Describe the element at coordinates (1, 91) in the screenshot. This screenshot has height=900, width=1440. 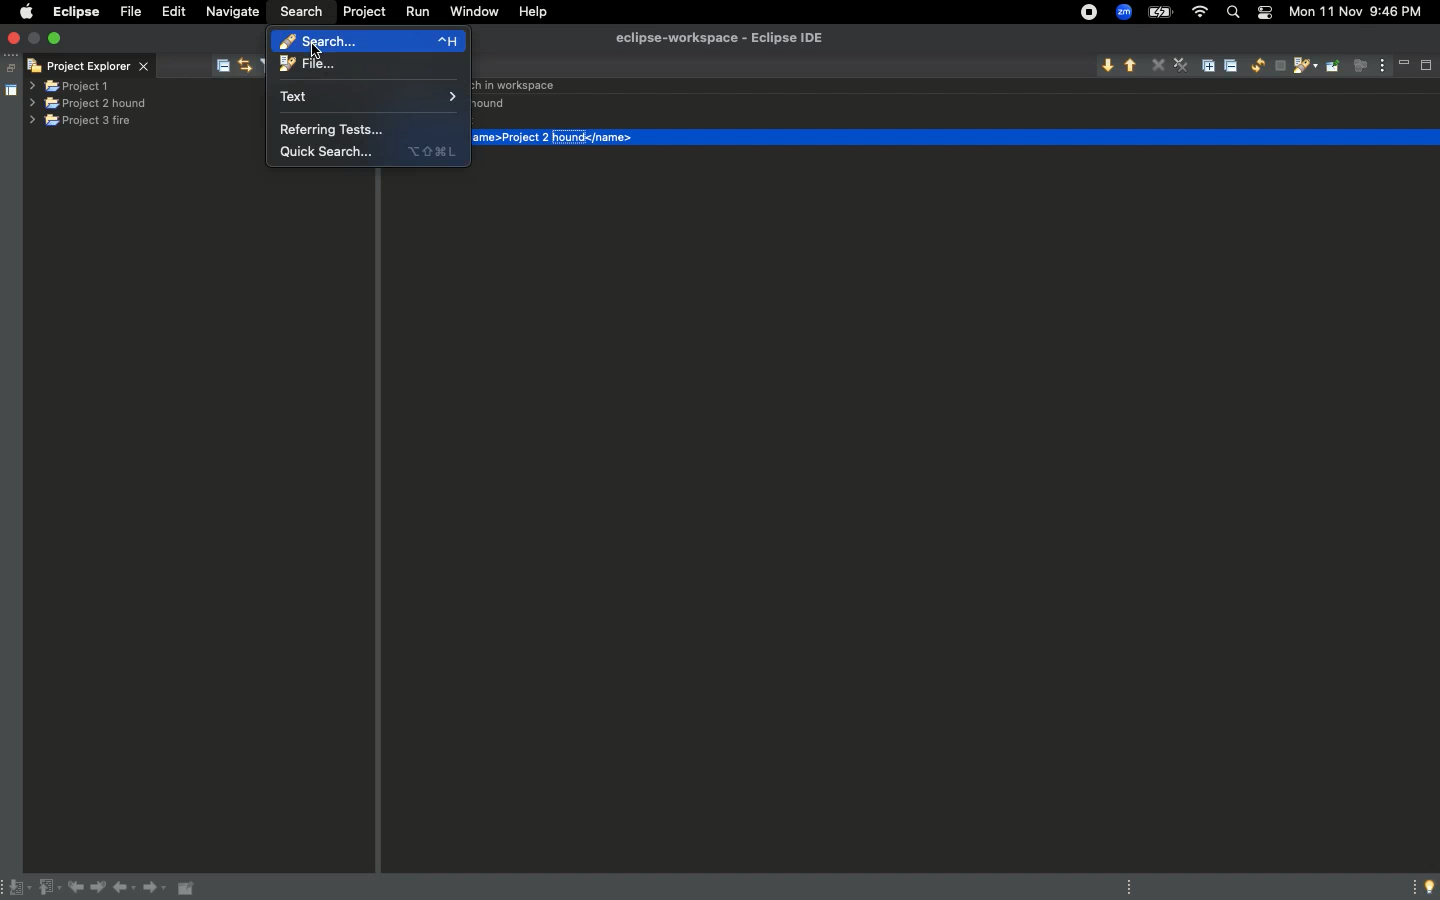
I see `shared area` at that location.